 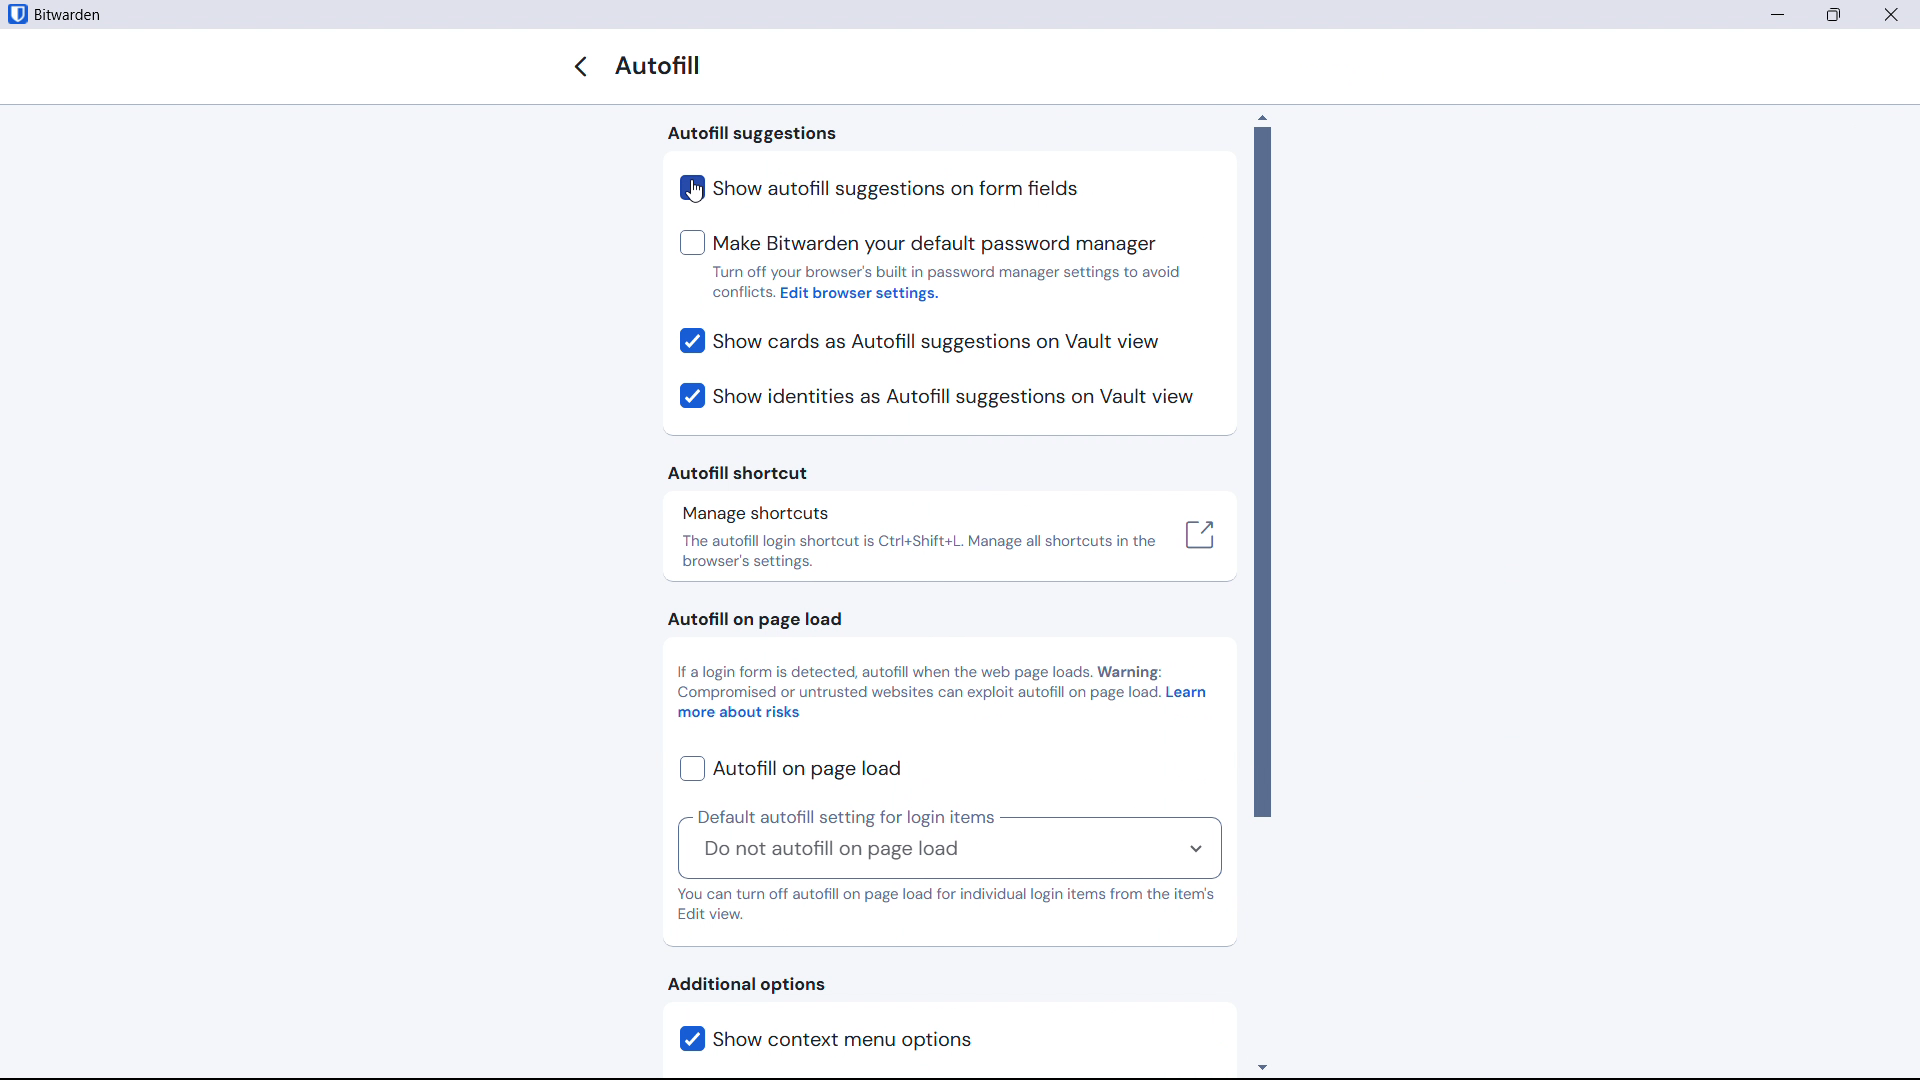 I want to click on Default autofield settings for login items, so click(x=846, y=816).